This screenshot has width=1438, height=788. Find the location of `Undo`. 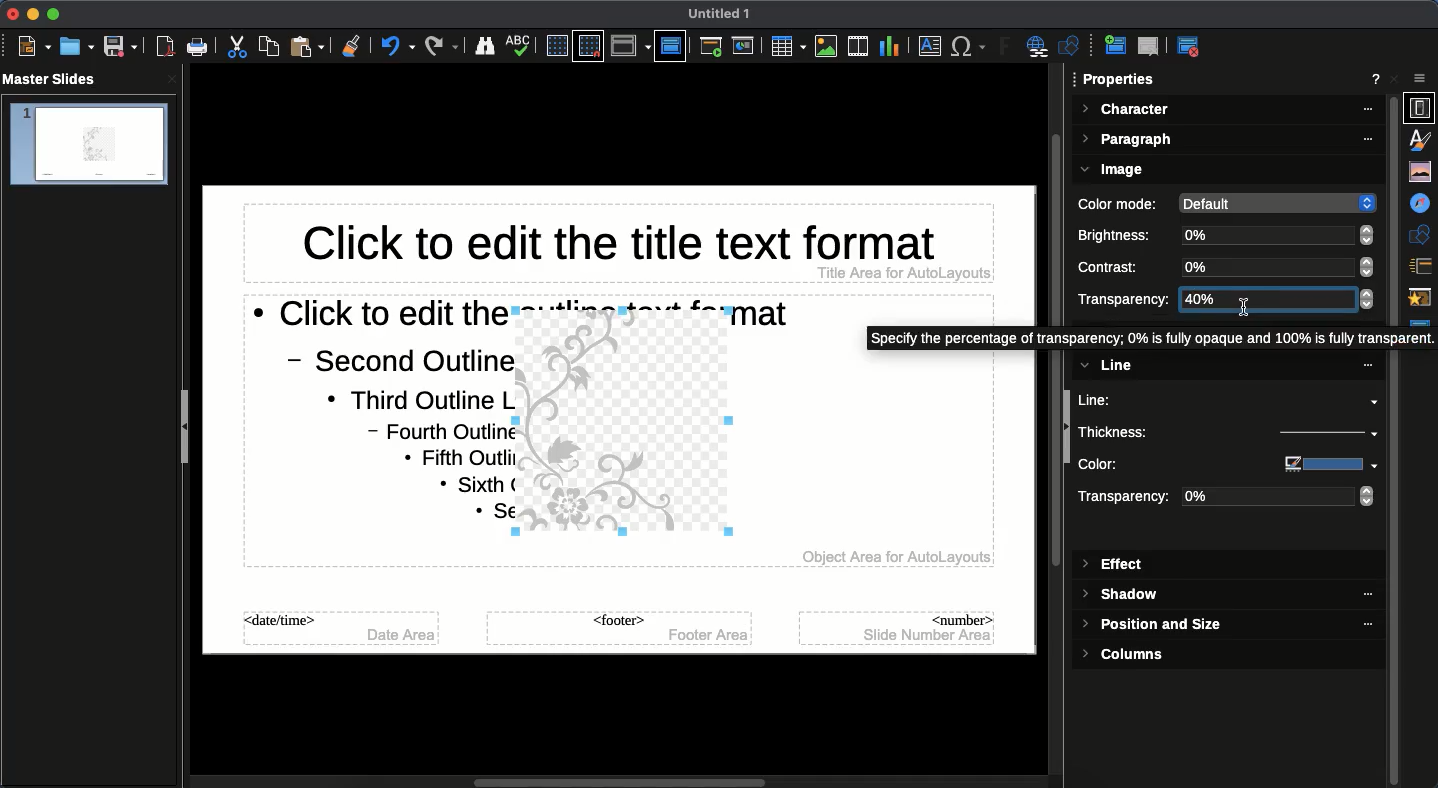

Undo is located at coordinates (397, 46).